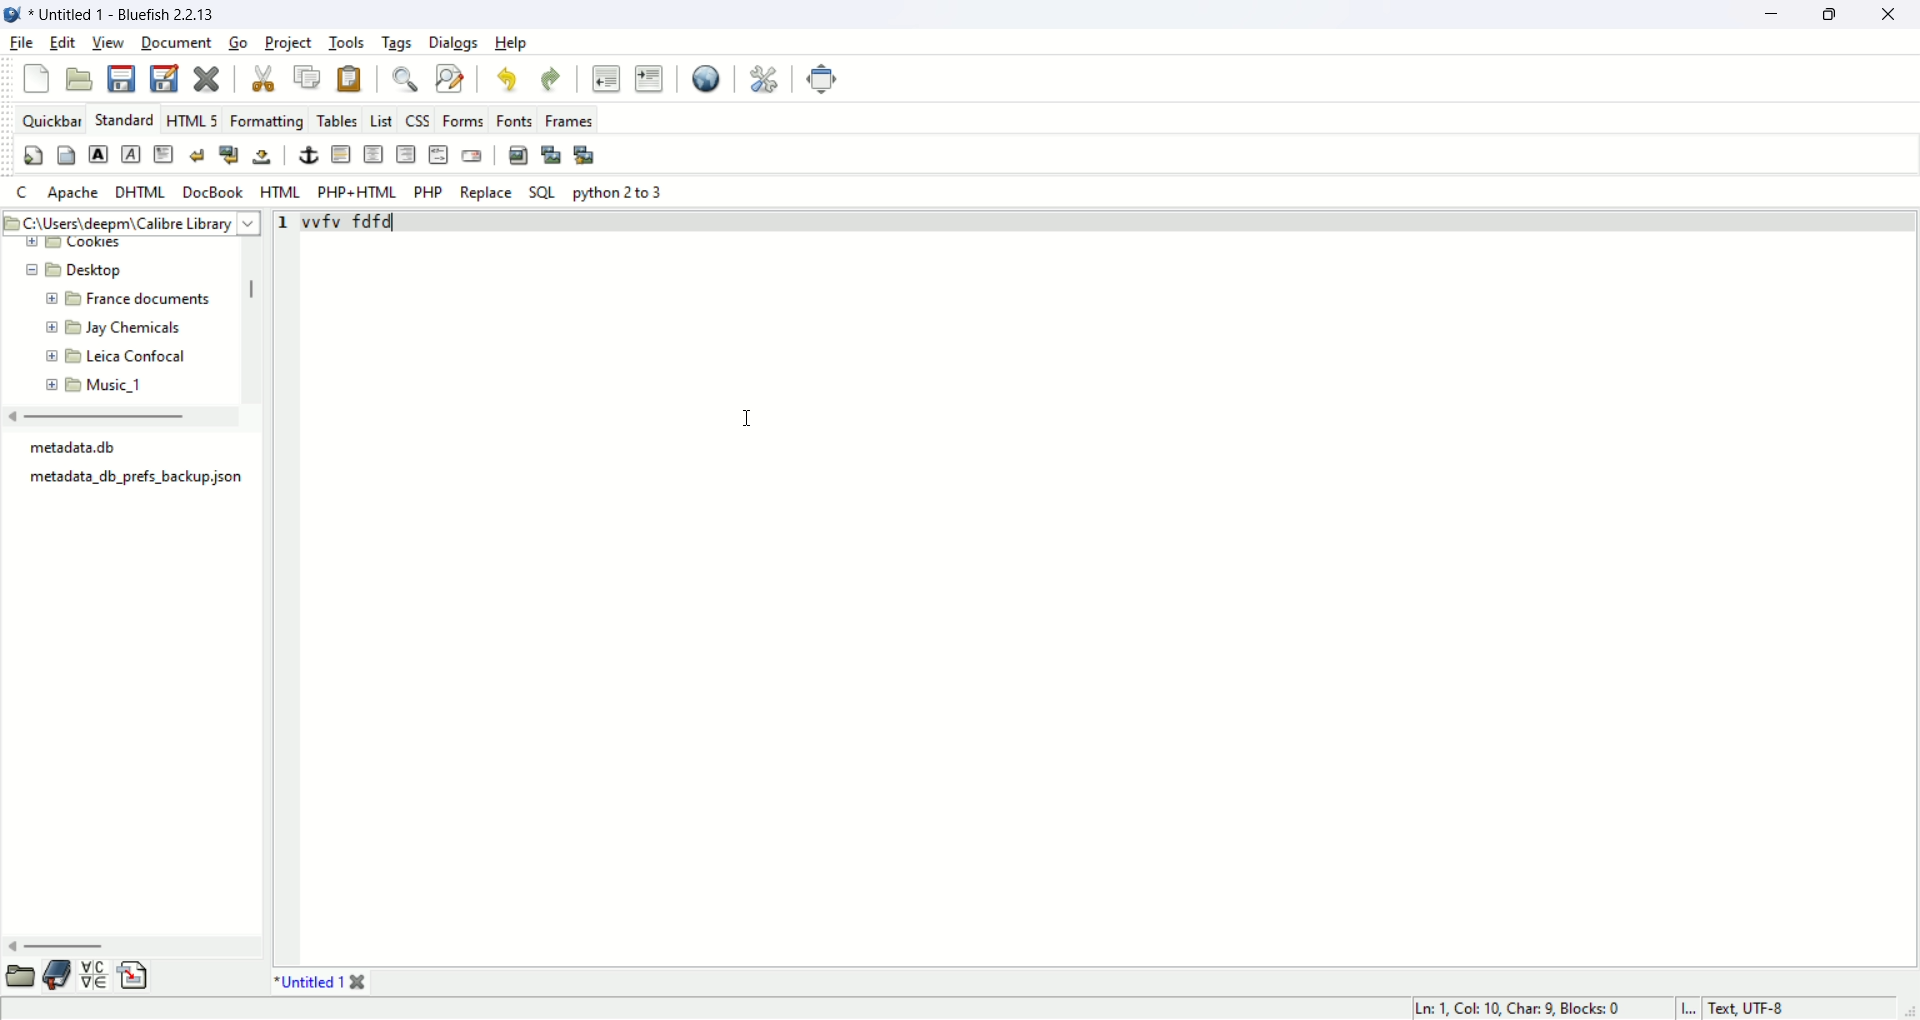  Describe the element at coordinates (566, 120) in the screenshot. I see `frames` at that location.